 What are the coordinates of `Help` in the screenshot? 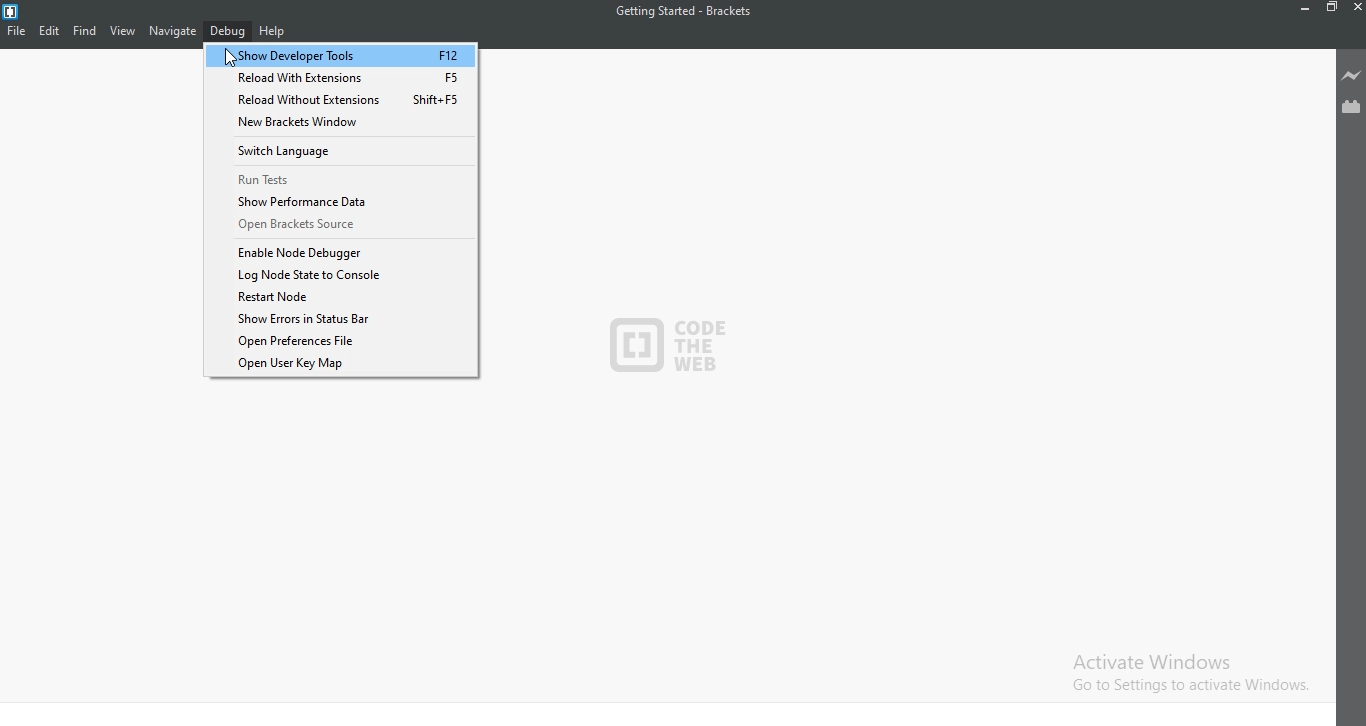 It's located at (271, 32).